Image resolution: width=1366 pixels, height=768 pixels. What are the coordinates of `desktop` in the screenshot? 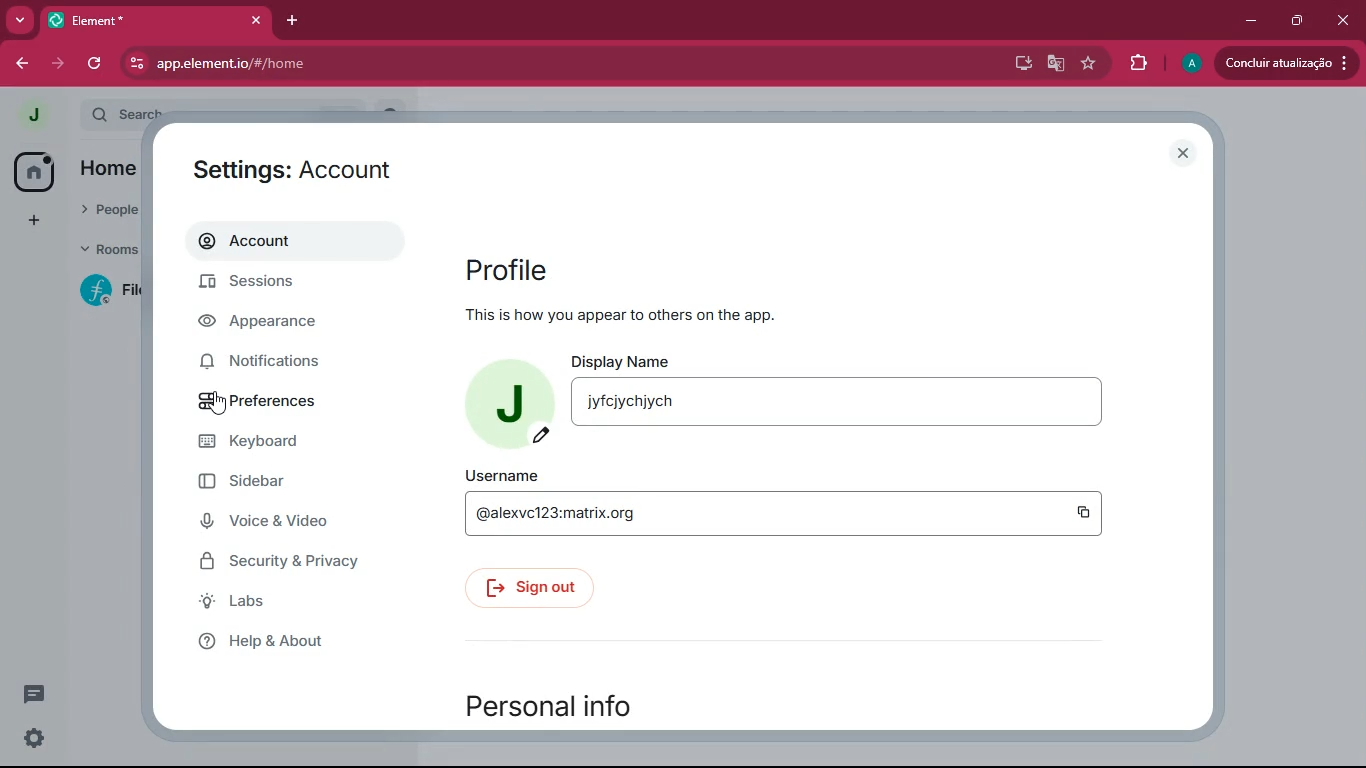 It's located at (1019, 63).